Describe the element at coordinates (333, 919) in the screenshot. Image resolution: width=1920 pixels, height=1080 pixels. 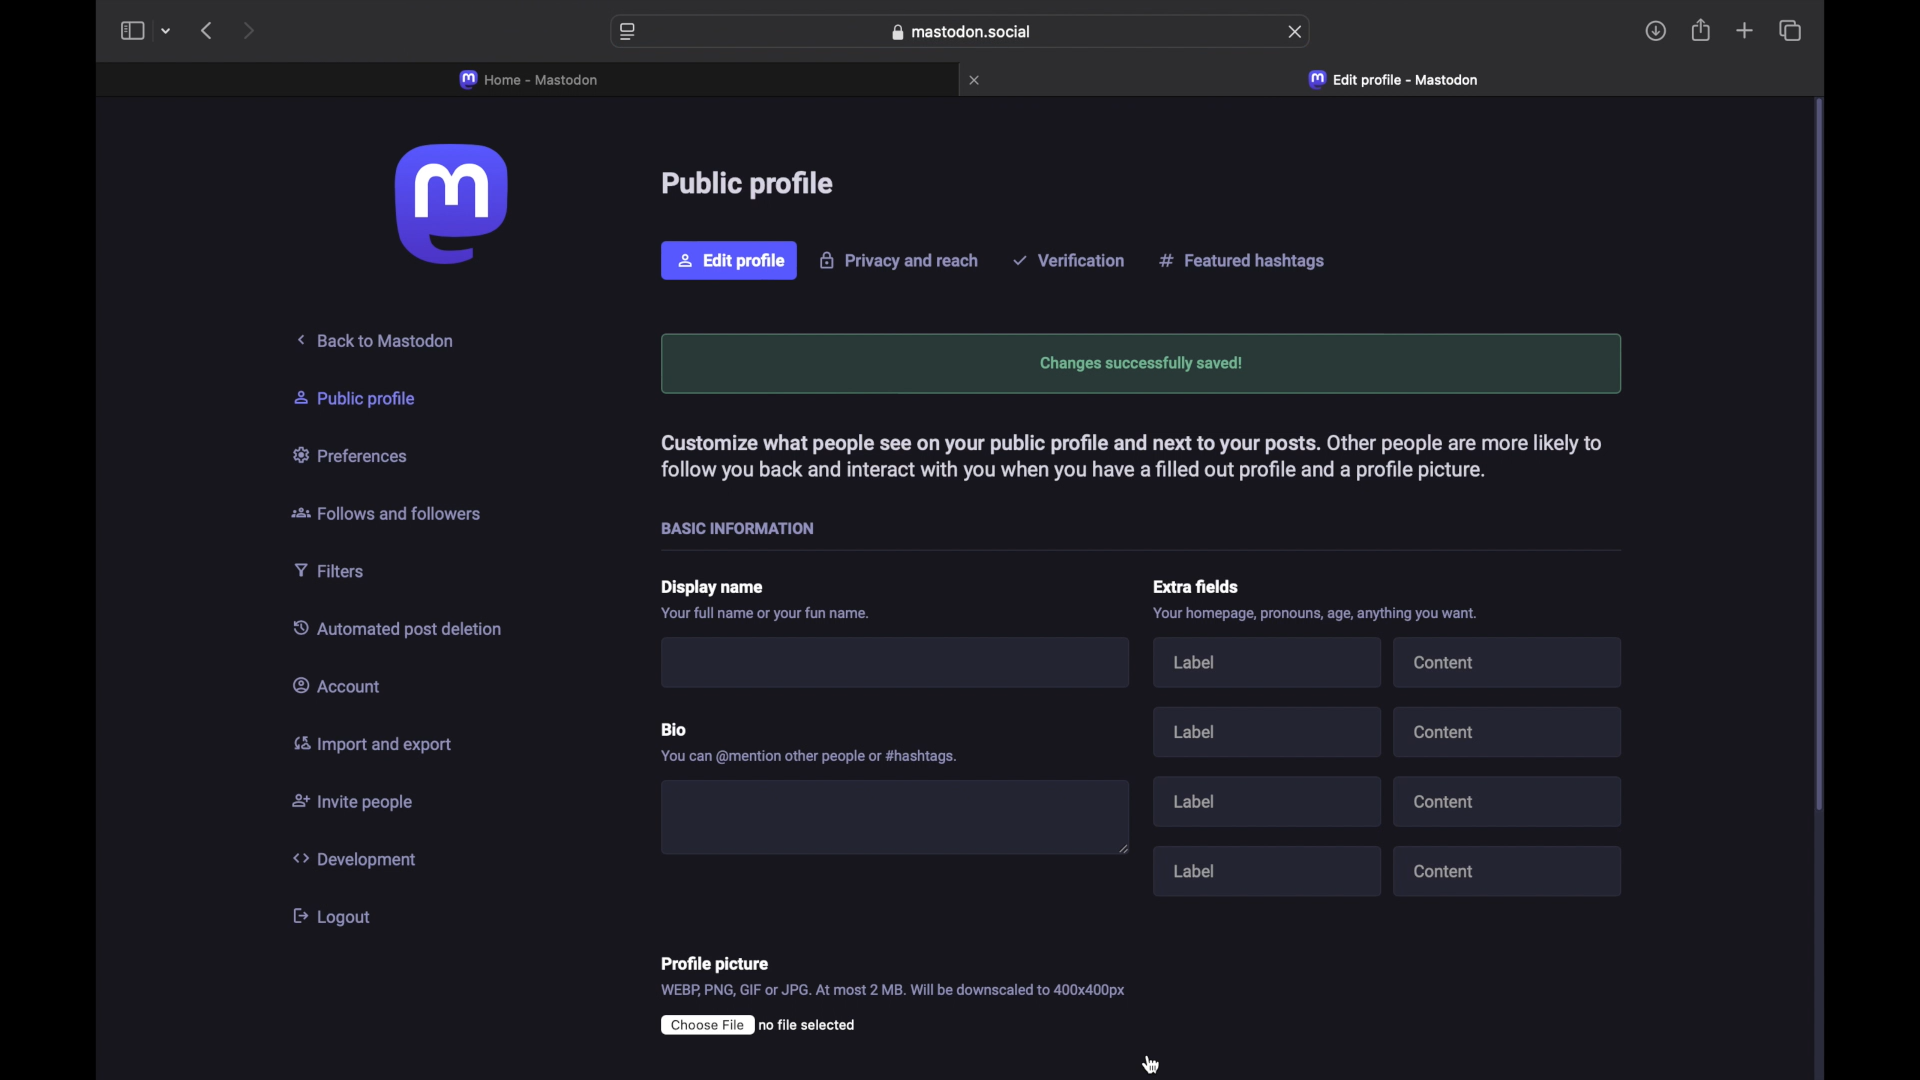
I see `logout` at that location.